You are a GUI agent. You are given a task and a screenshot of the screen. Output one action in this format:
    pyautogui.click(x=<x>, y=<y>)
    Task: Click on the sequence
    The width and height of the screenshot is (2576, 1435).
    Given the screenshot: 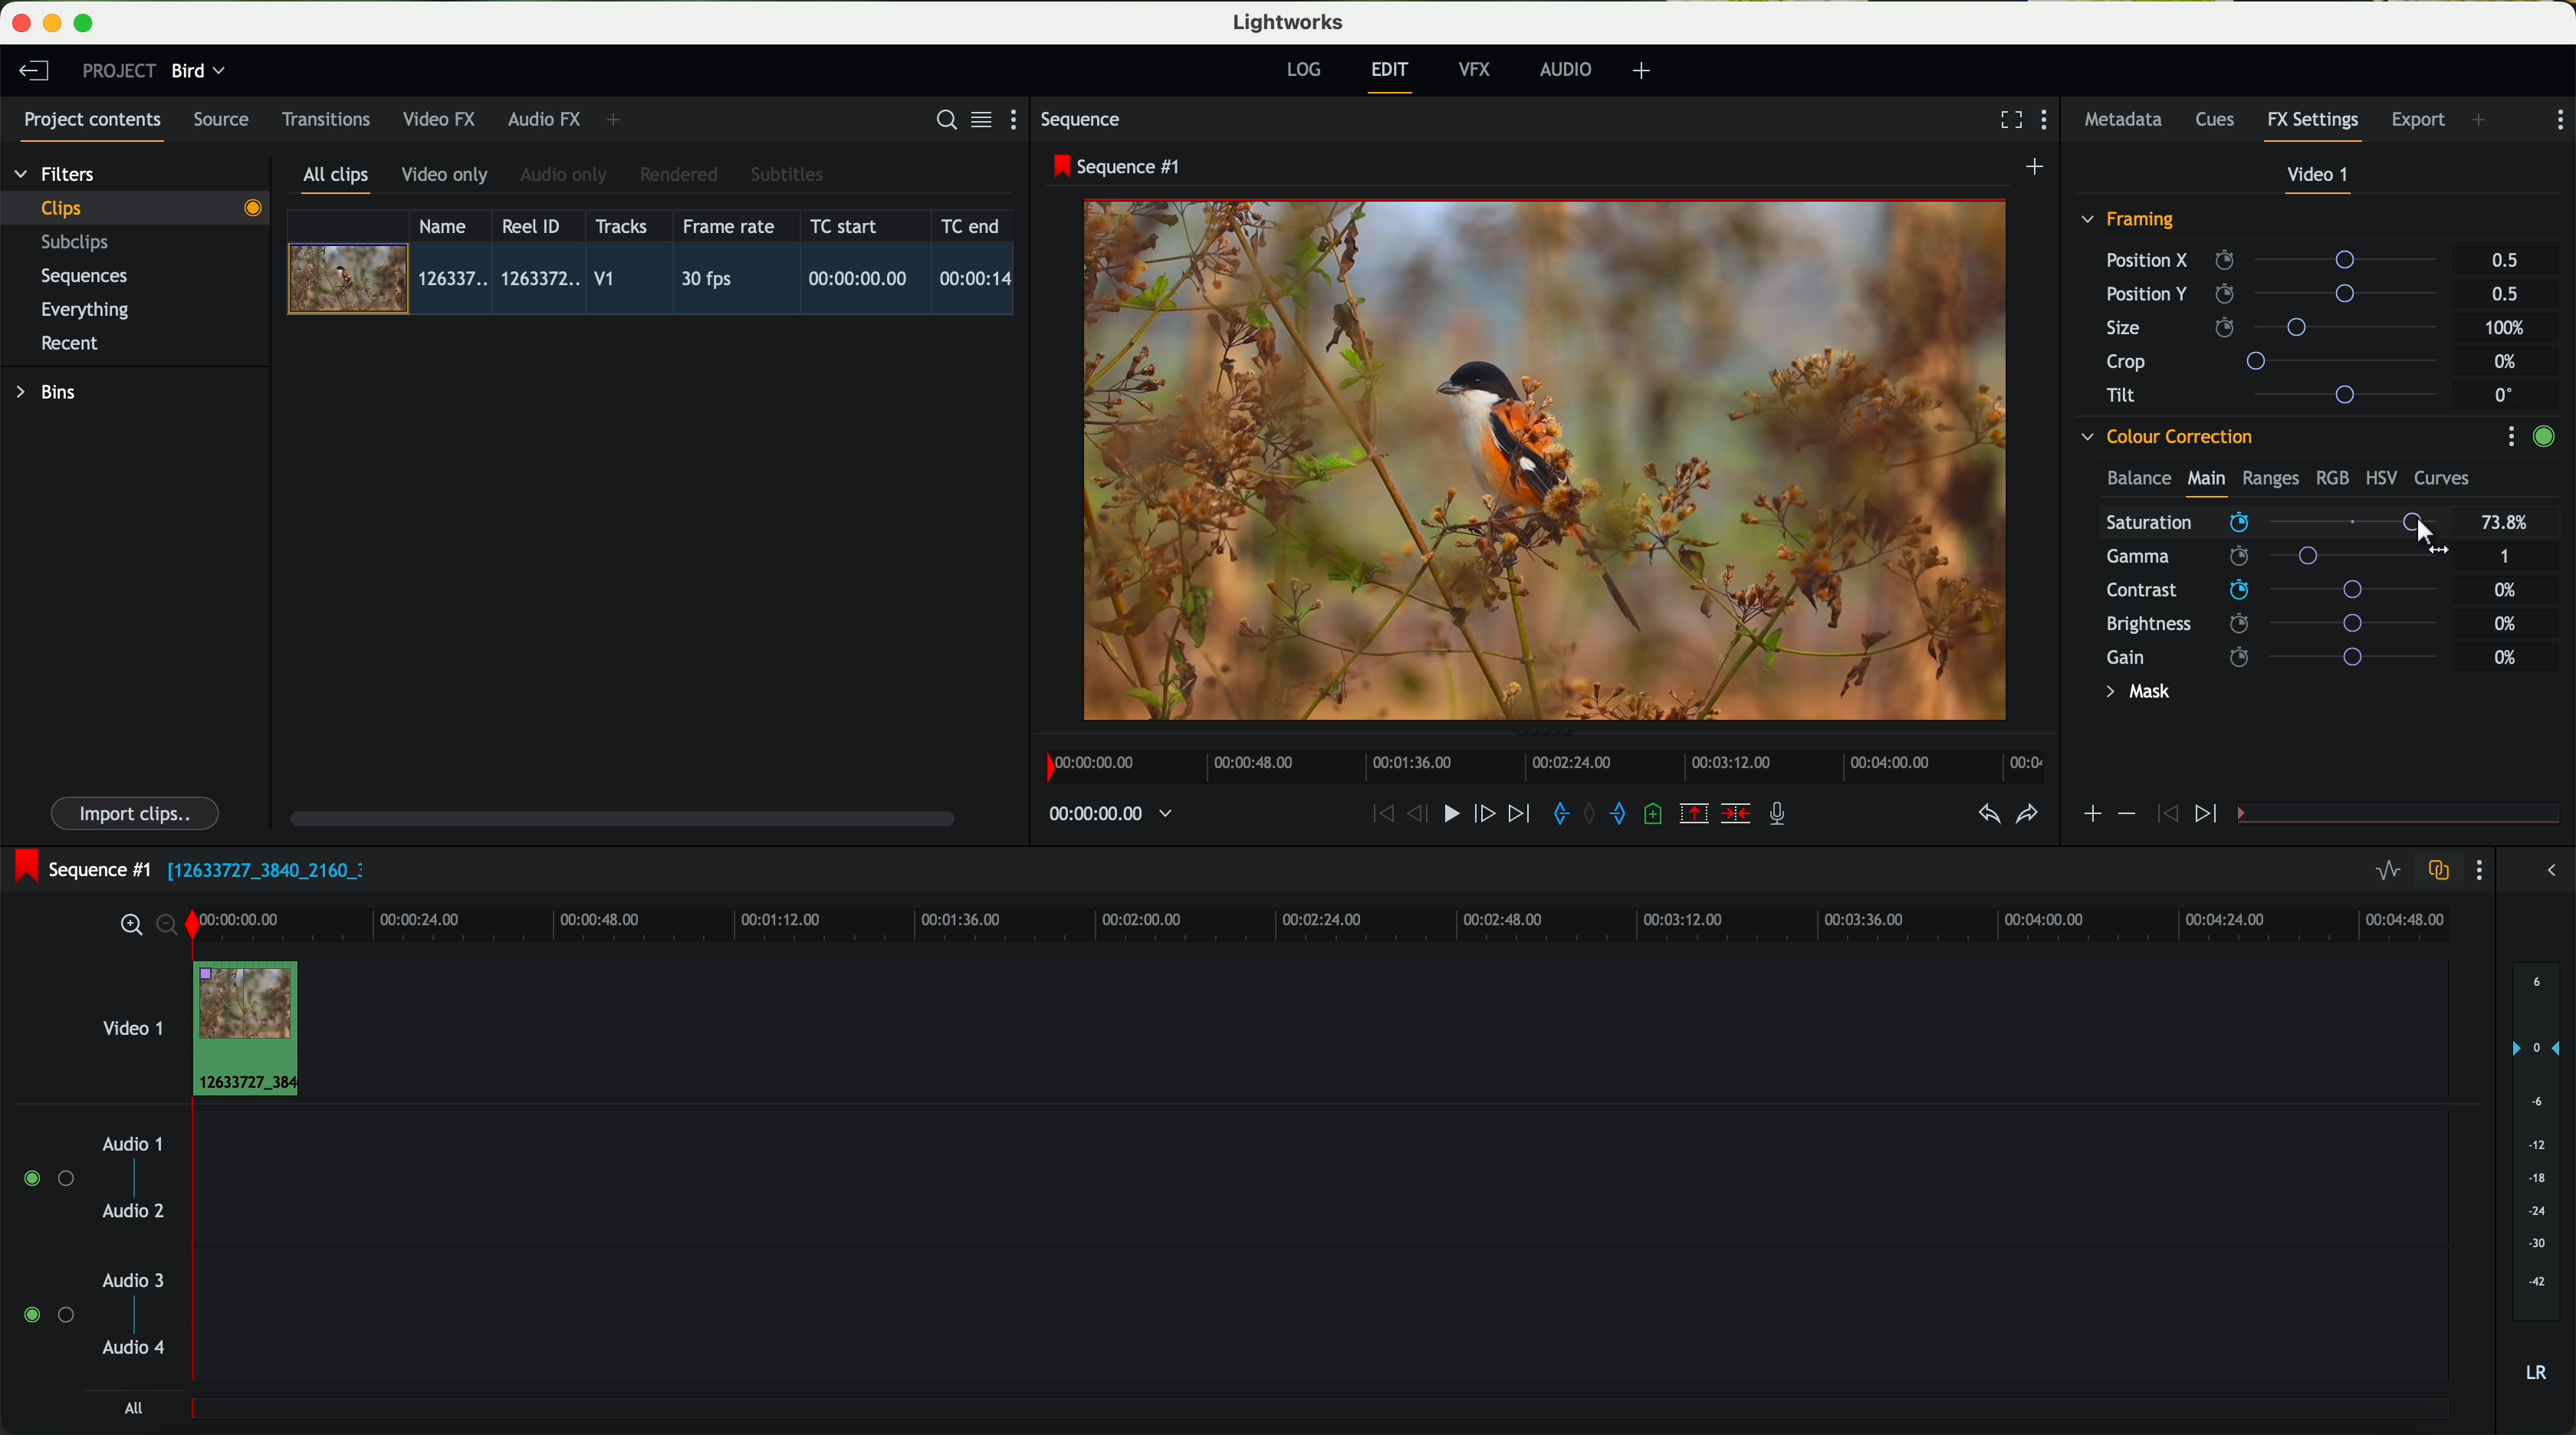 What is the action you would take?
    pyautogui.click(x=1081, y=120)
    